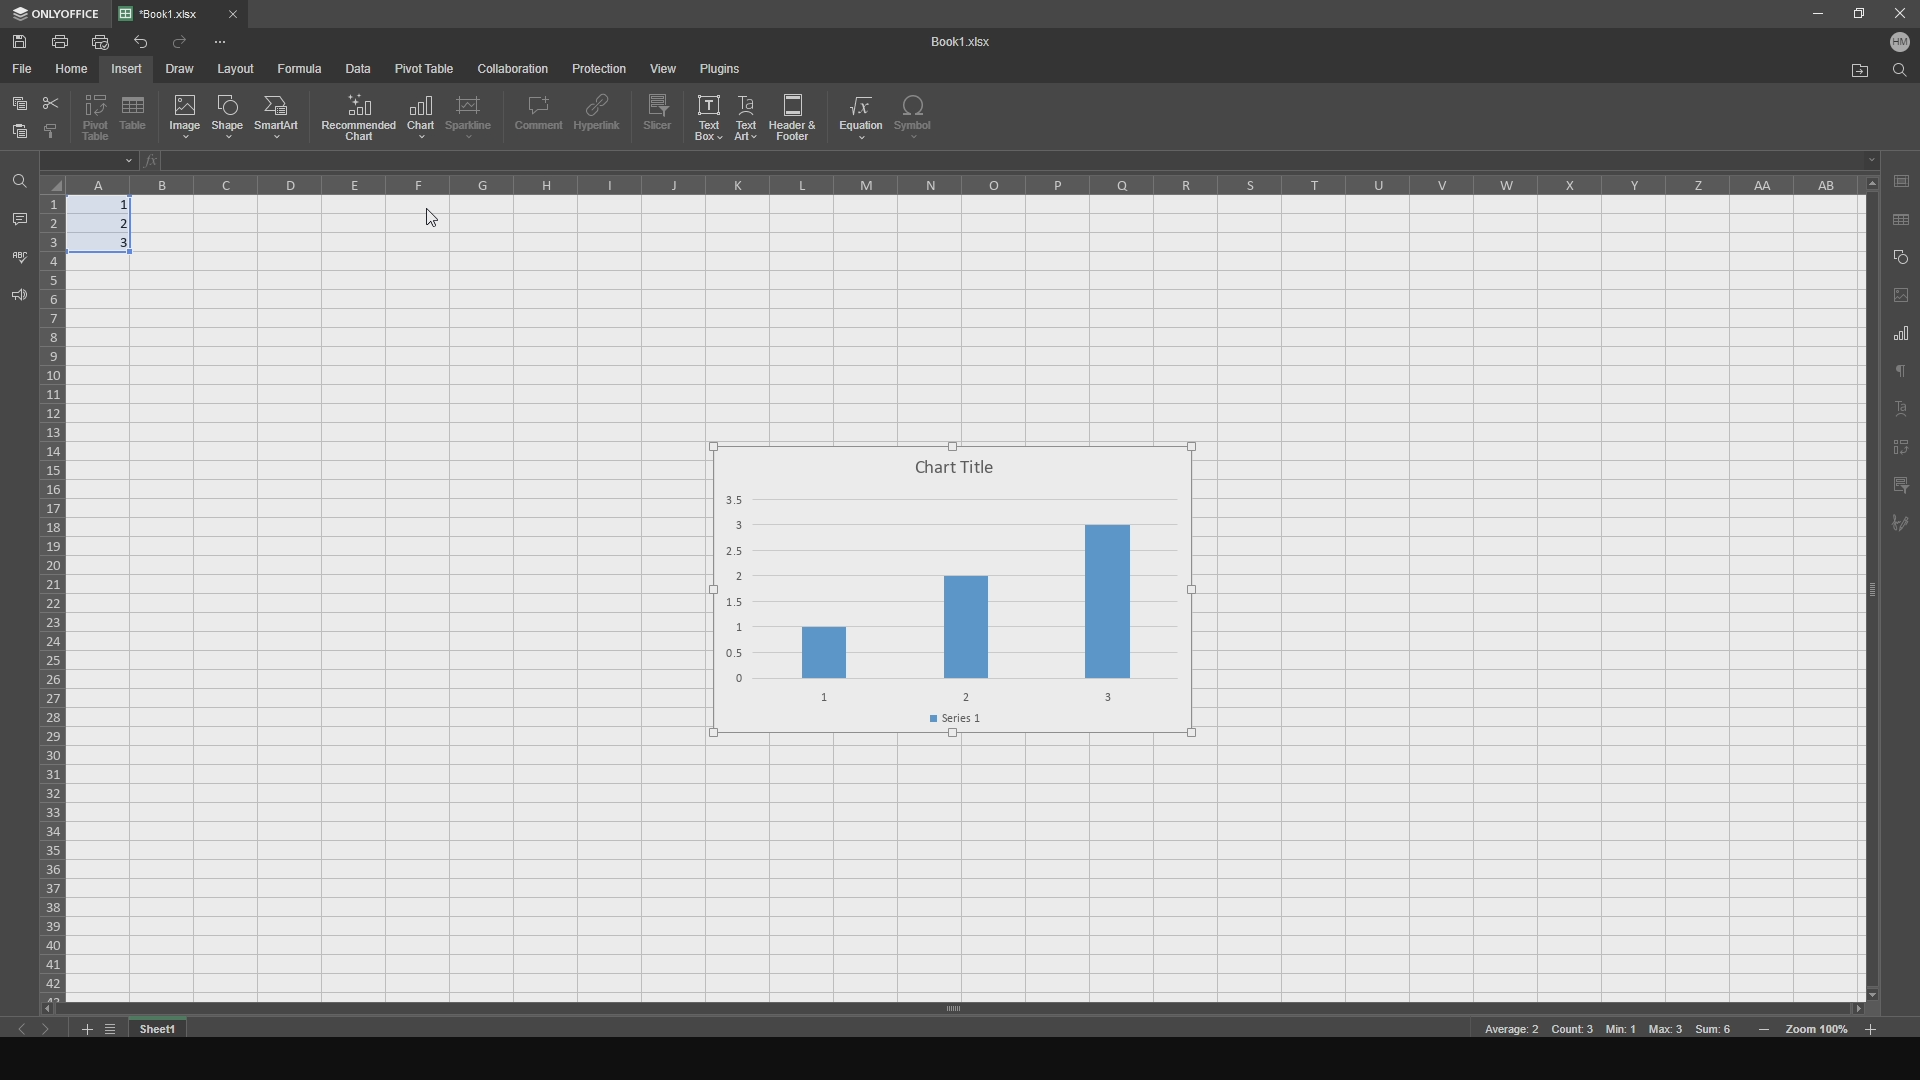 This screenshot has height=1080, width=1920. Describe the element at coordinates (1903, 408) in the screenshot. I see `text art` at that location.